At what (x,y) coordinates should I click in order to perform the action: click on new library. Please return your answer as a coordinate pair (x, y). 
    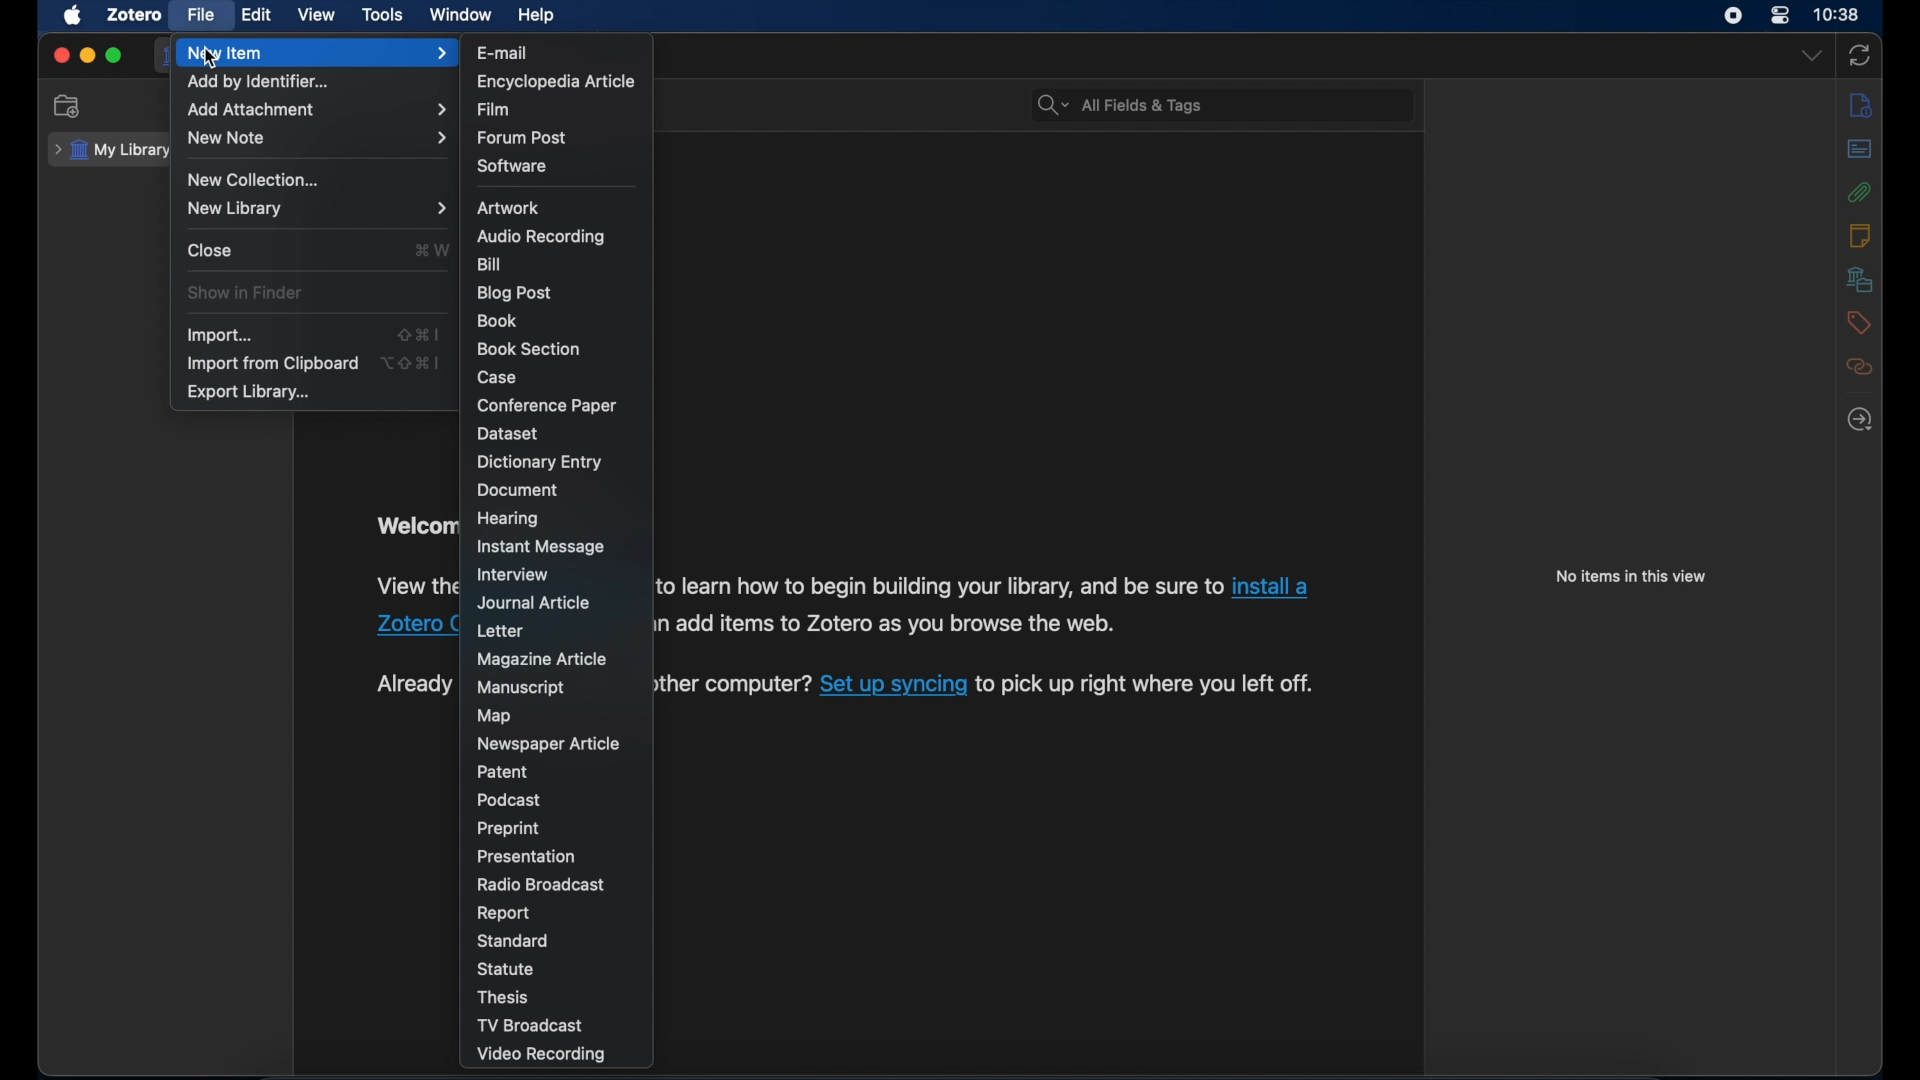
    Looking at the image, I should click on (316, 208).